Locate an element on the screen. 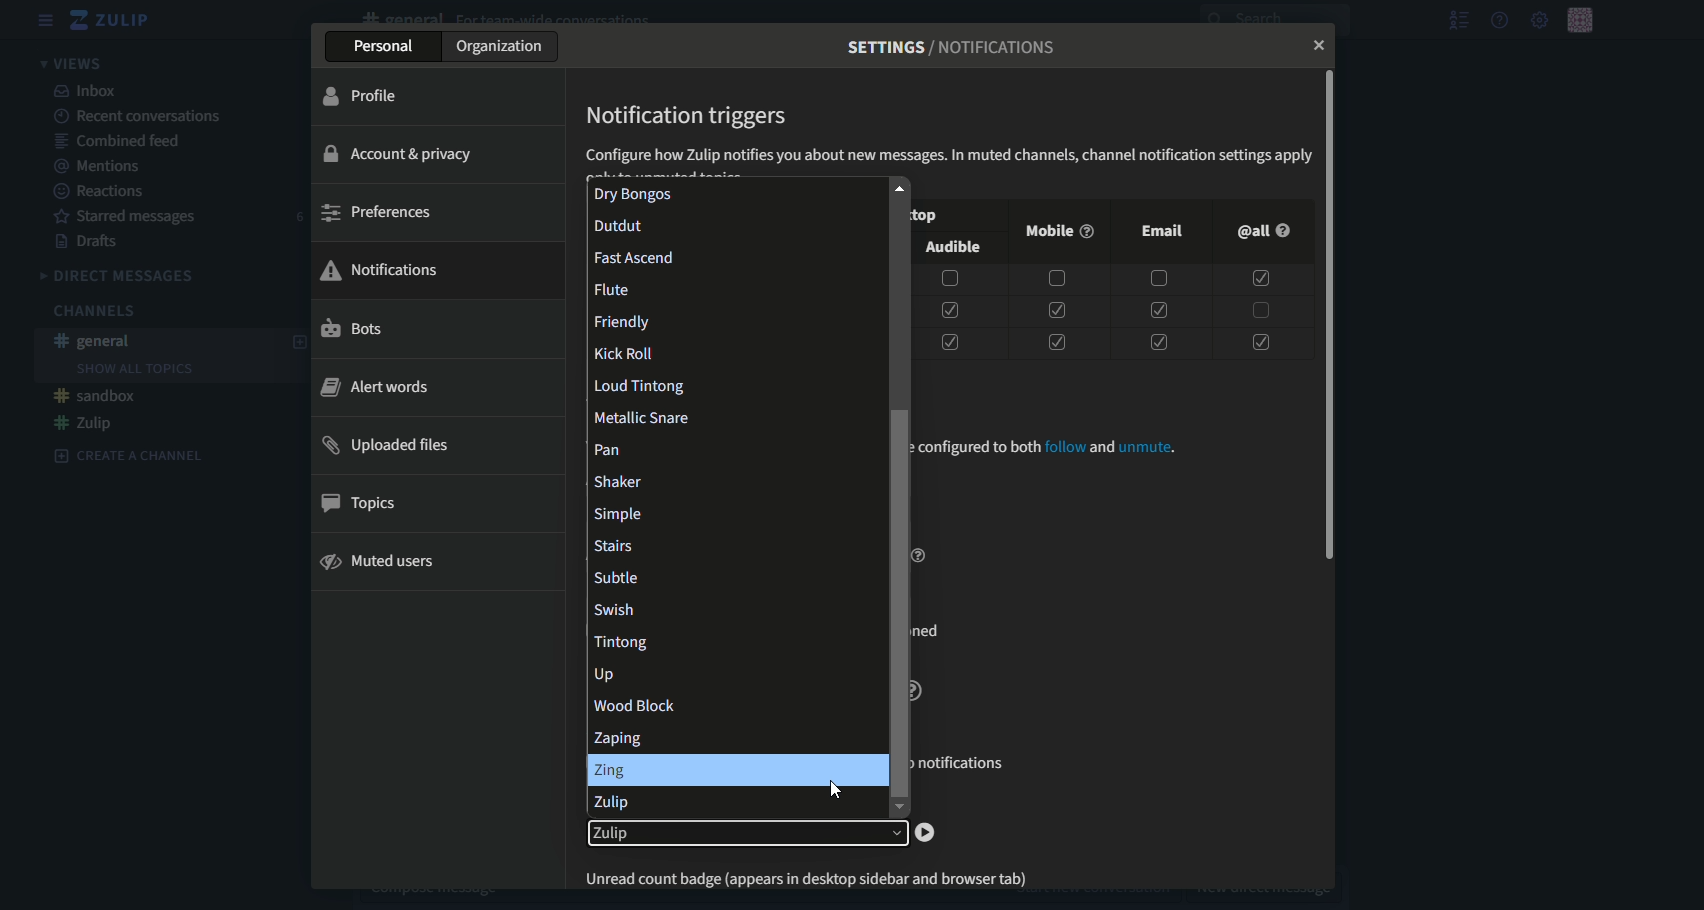  text is located at coordinates (689, 115).